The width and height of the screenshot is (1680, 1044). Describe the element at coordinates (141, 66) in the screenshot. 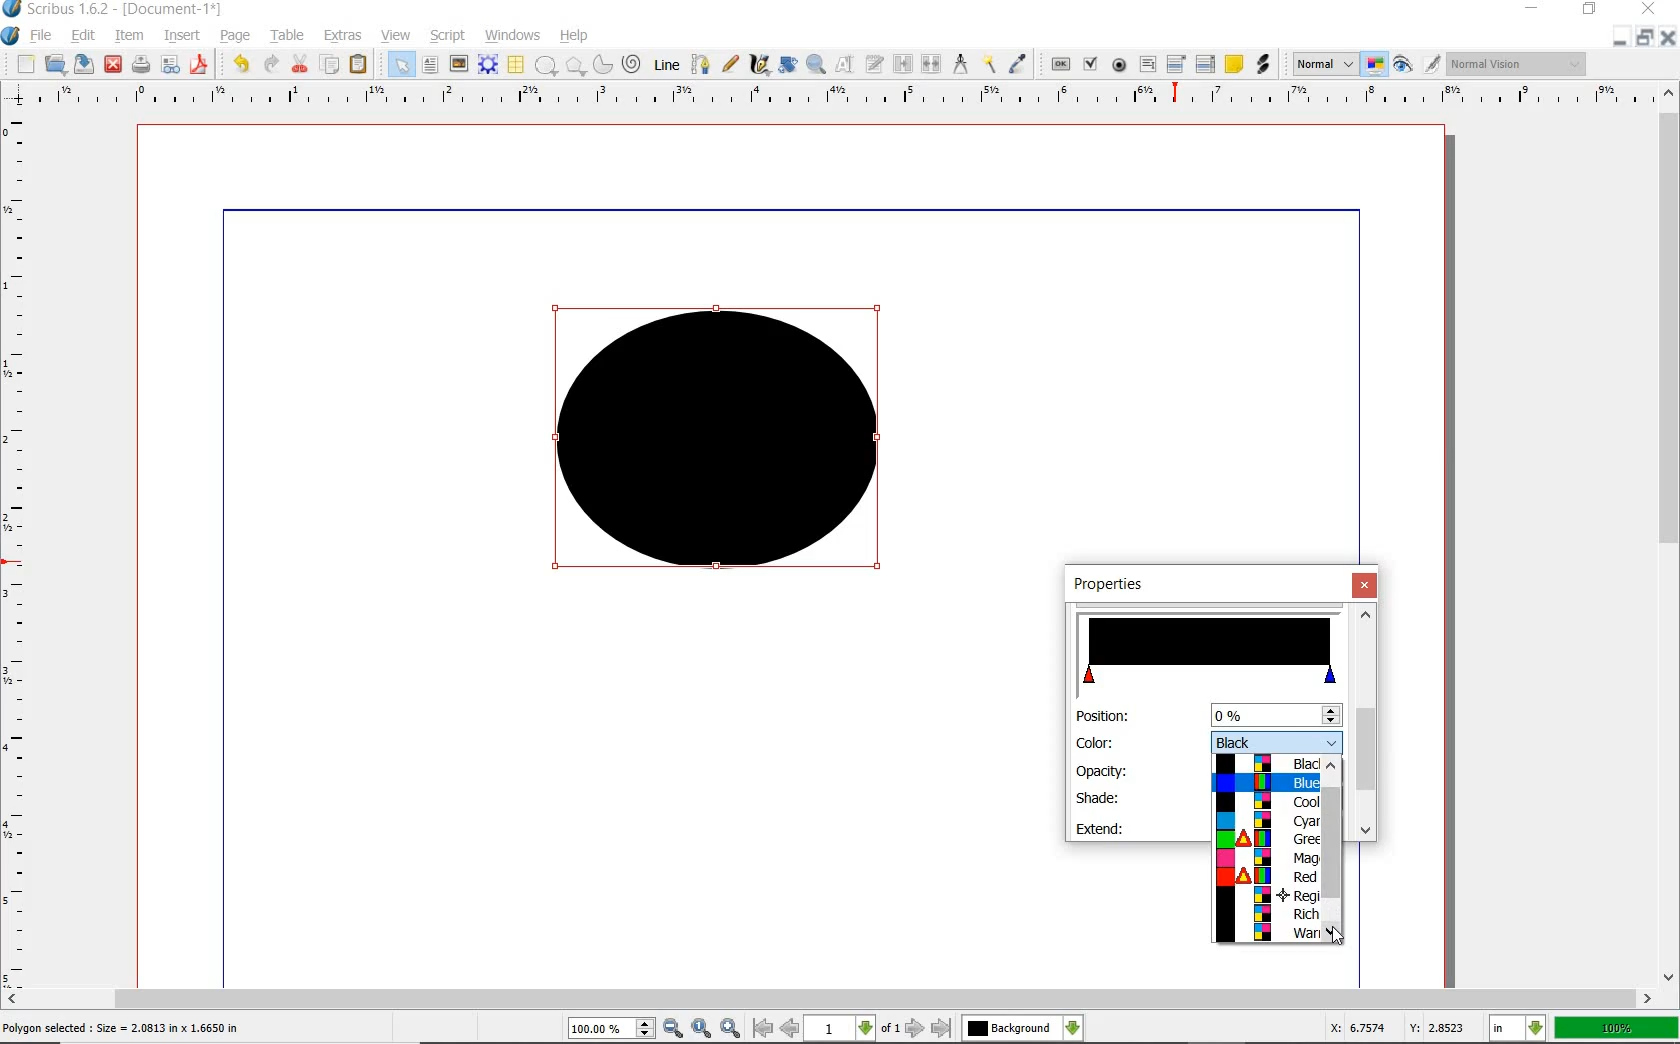

I see `PRINT` at that location.